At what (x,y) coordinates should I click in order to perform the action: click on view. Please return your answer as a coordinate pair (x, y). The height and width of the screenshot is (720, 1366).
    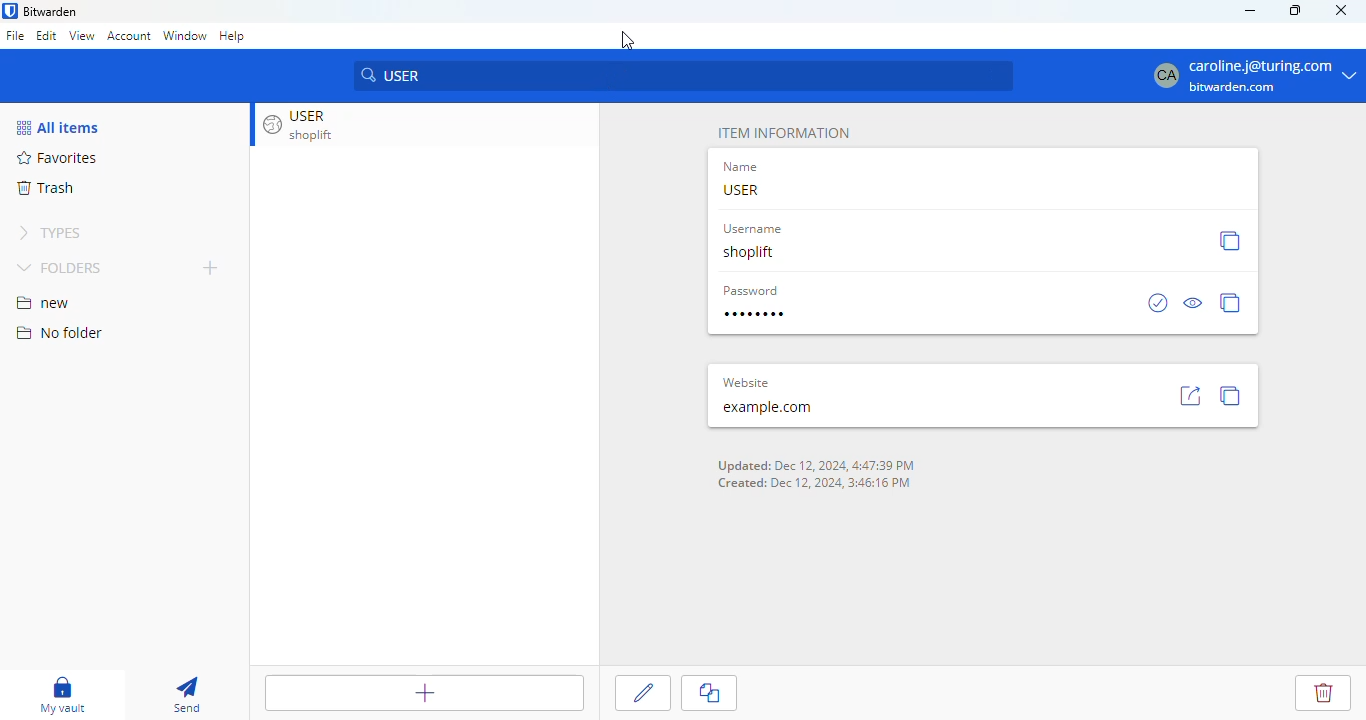
    Looking at the image, I should click on (1191, 303).